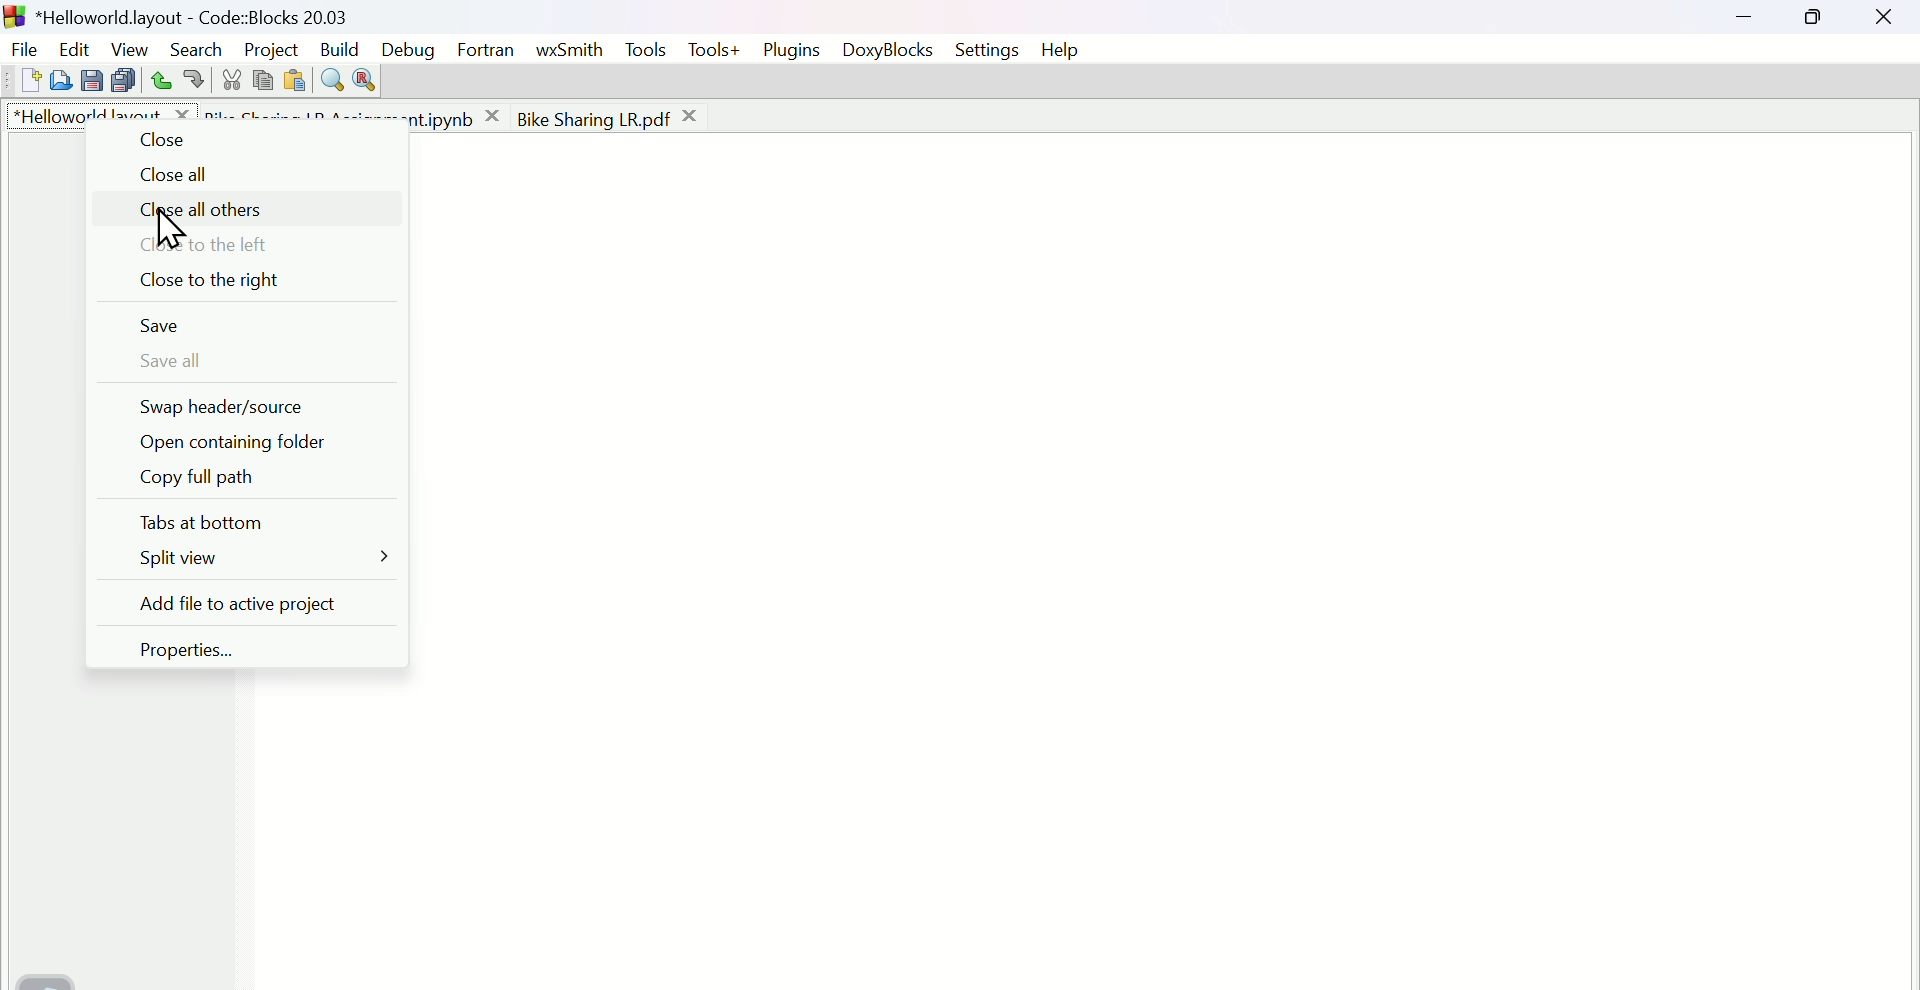 Image resolution: width=1920 pixels, height=990 pixels. What do you see at coordinates (229, 409) in the screenshot?
I see `Swap header source` at bounding box center [229, 409].